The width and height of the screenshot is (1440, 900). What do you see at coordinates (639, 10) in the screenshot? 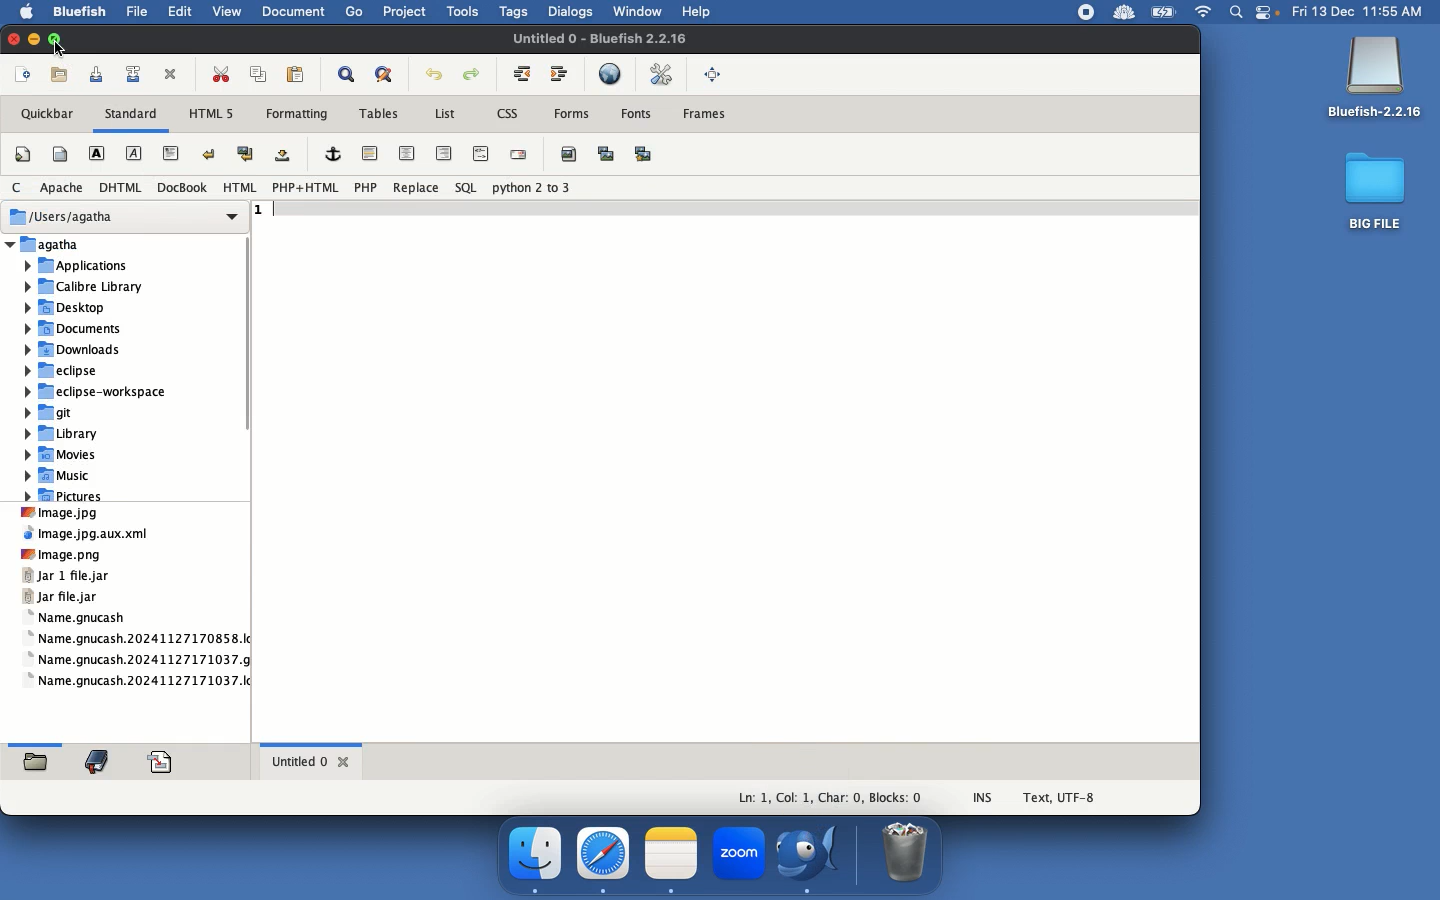
I see `windows` at bounding box center [639, 10].